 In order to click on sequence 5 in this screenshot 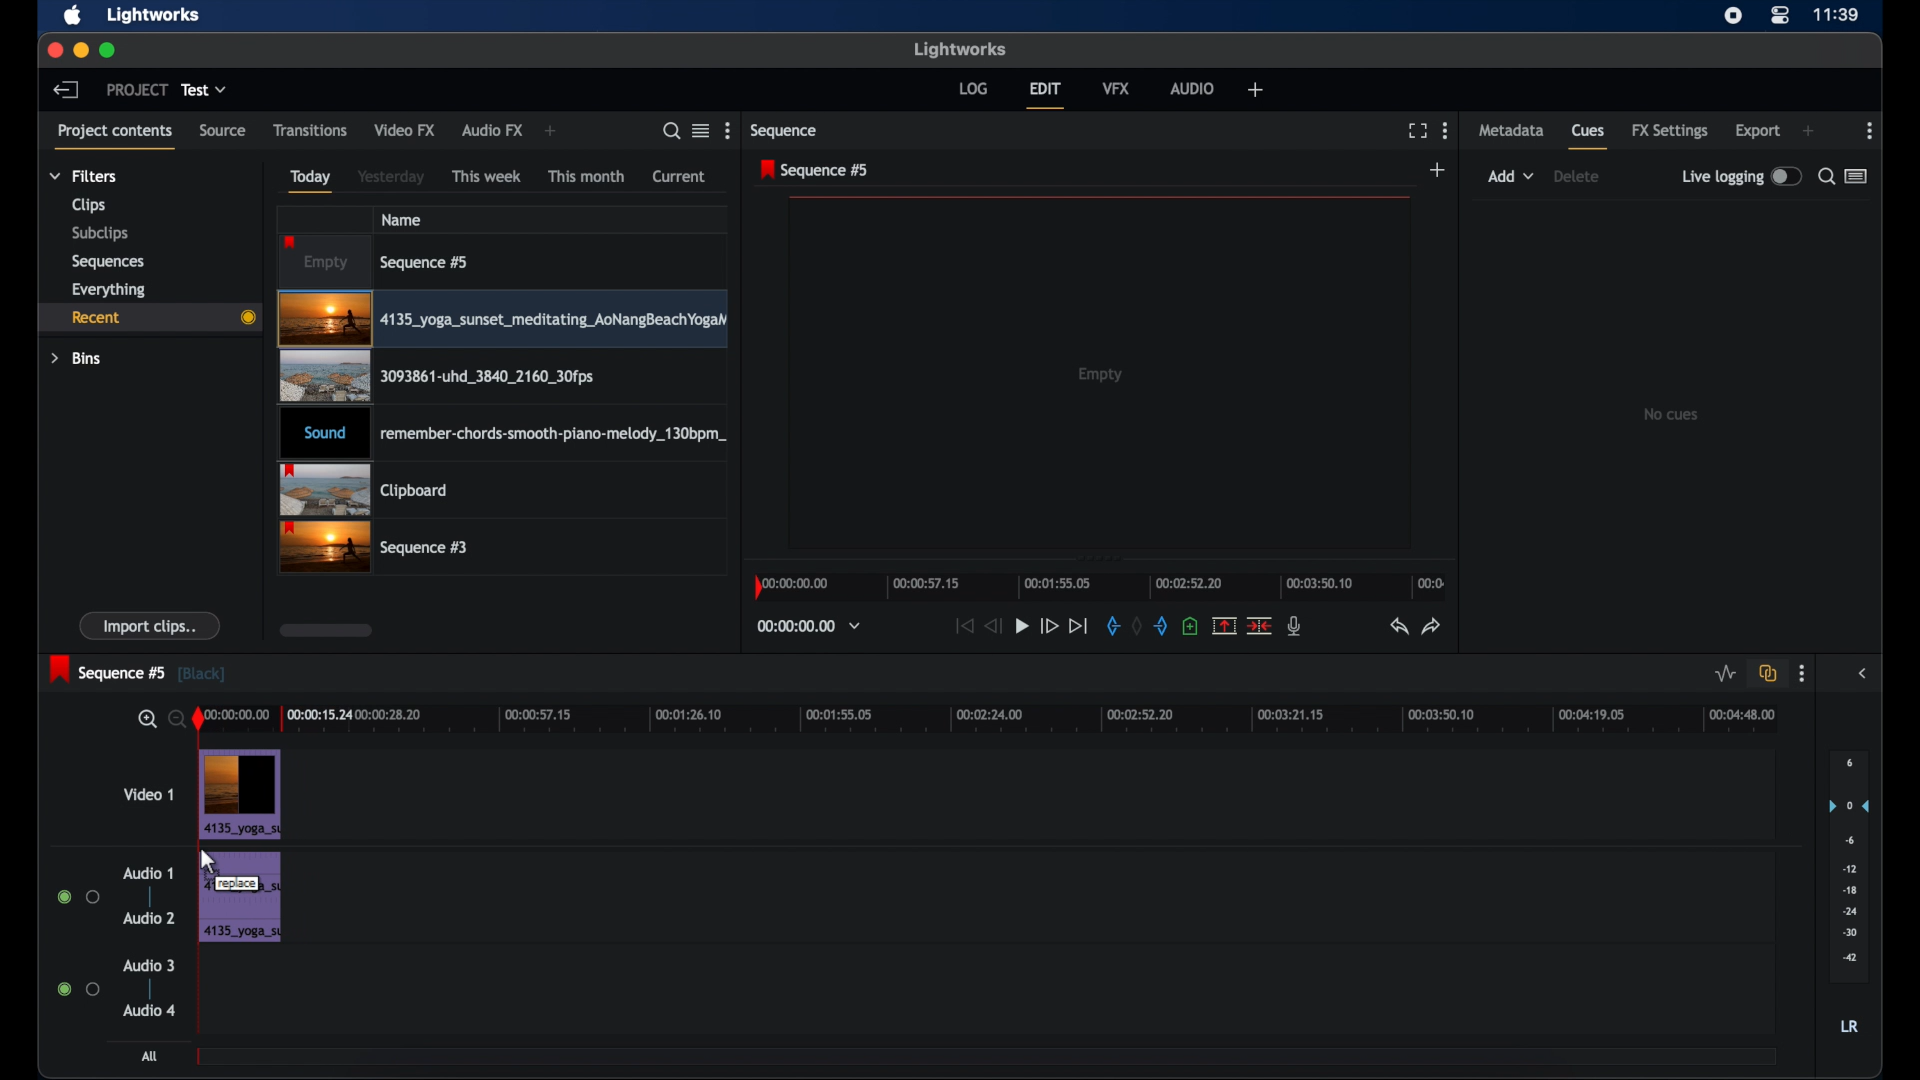, I will do `click(138, 671)`.